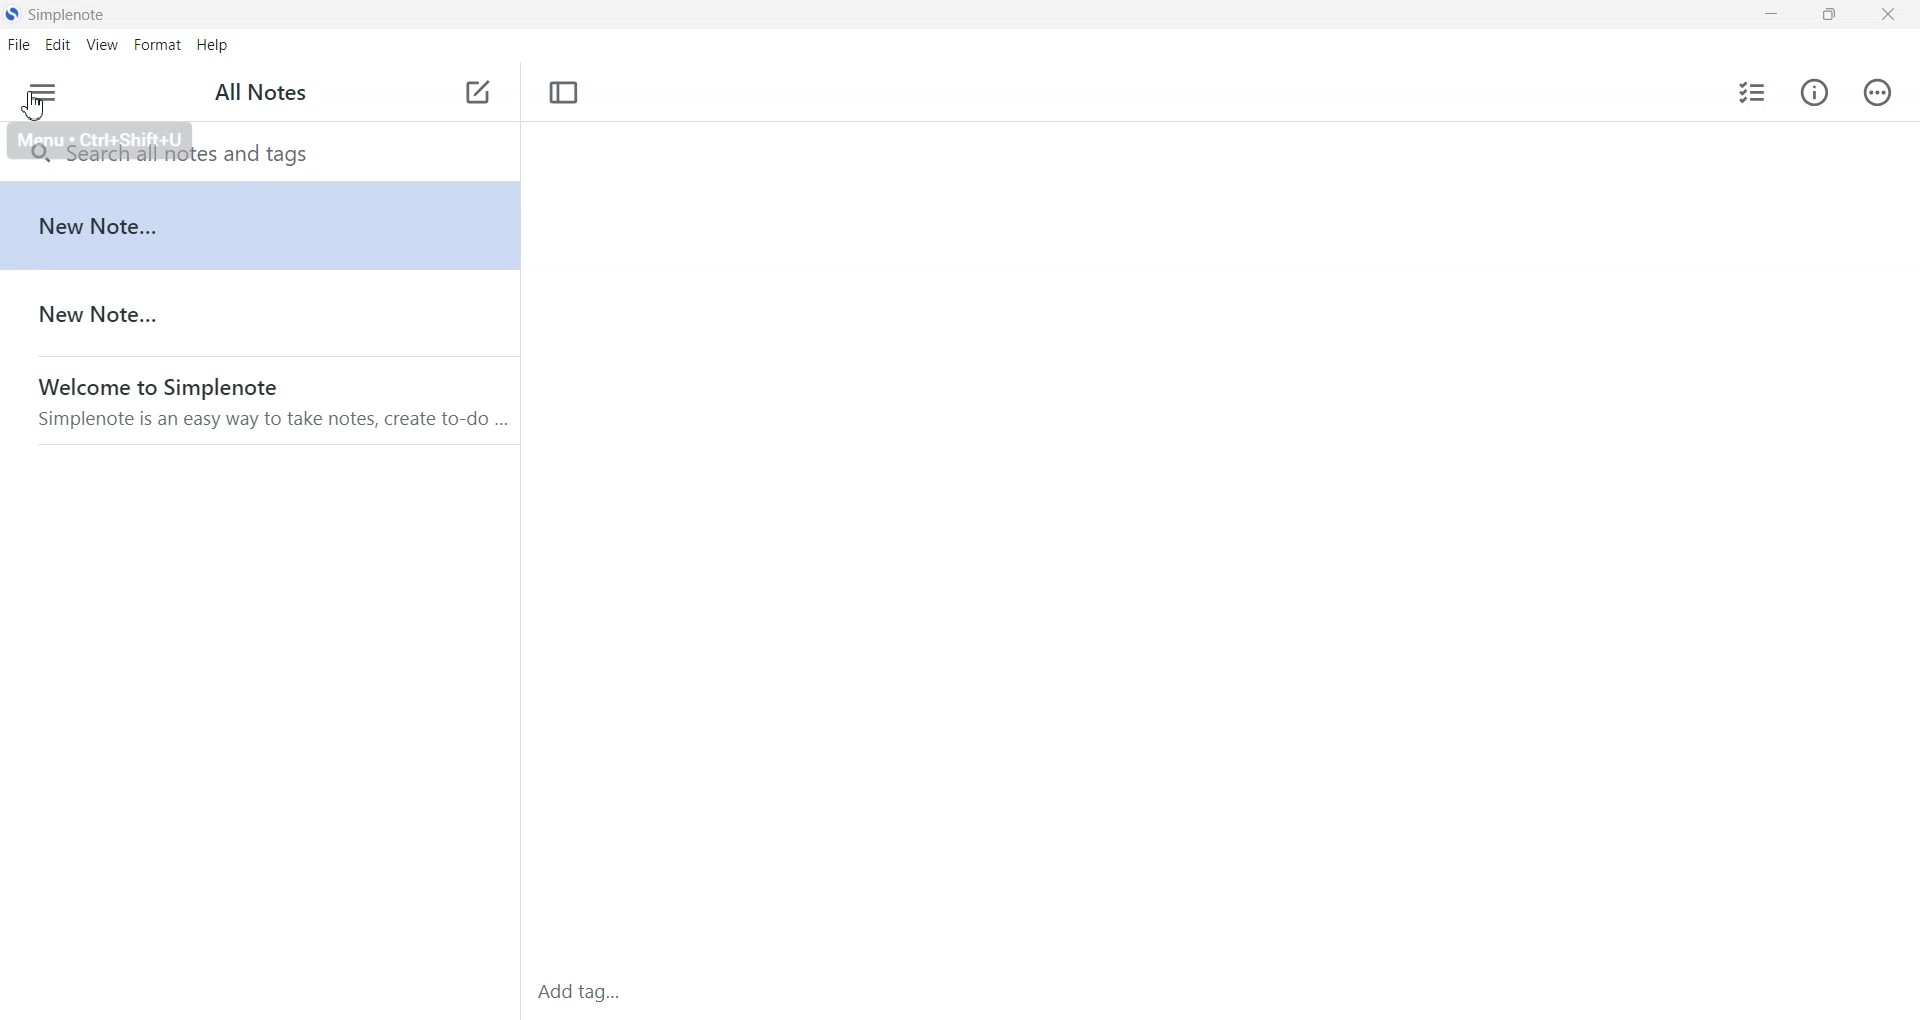 Image resolution: width=1920 pixels, height=1020 pixels. Describe the element at coordinates (261, 94) in the screenshot. I see `Text` at that location.